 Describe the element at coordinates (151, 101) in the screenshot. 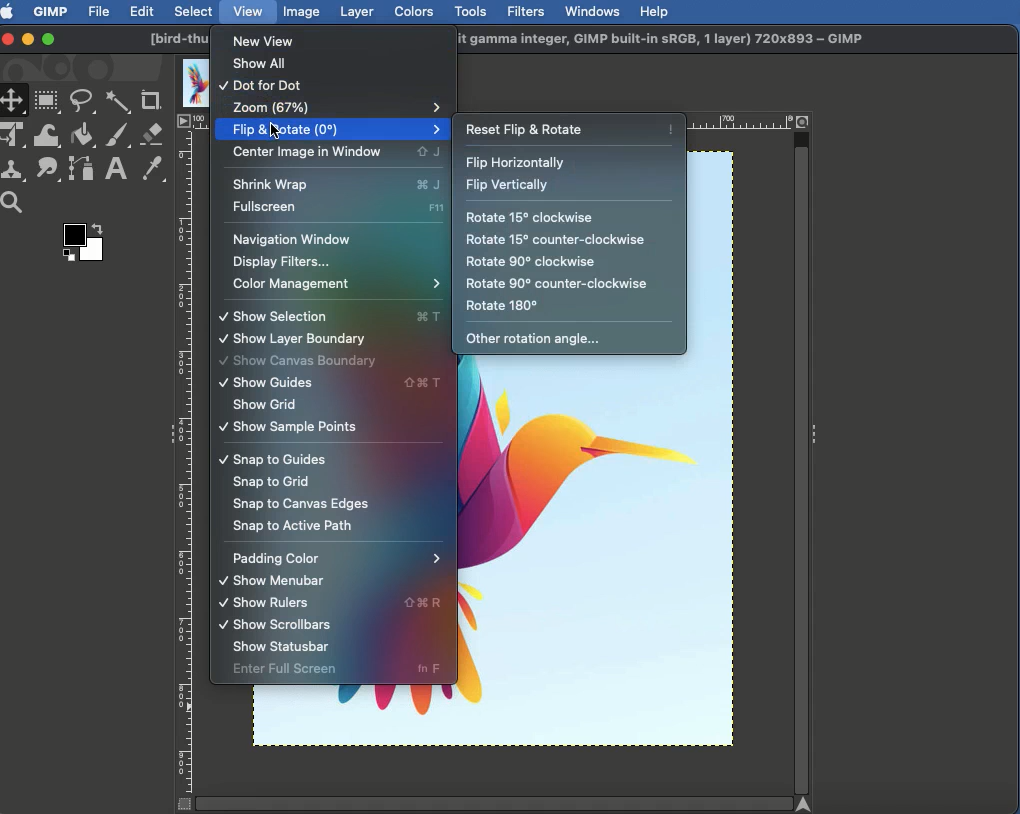

I see `Crop` at that location.